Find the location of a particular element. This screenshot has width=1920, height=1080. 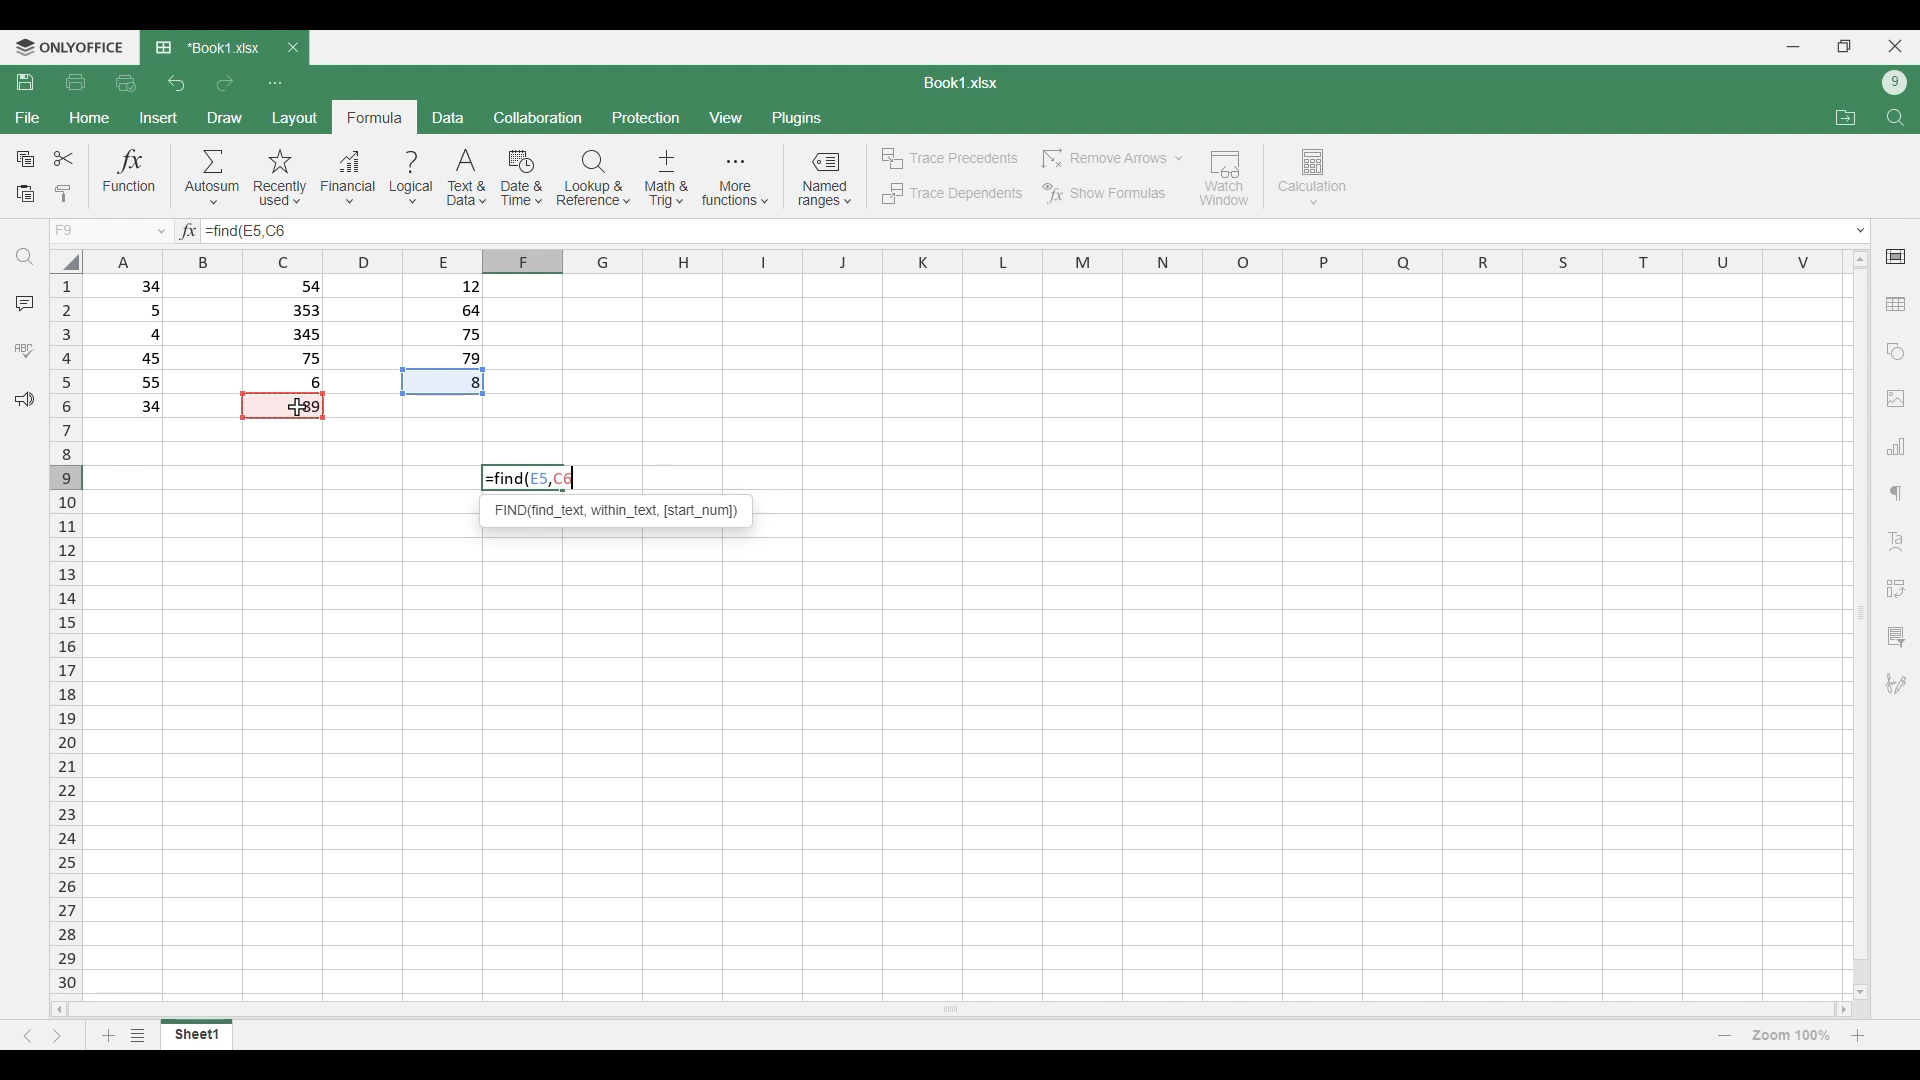

Show in smaller tab is located at coordinates (1844, 46).